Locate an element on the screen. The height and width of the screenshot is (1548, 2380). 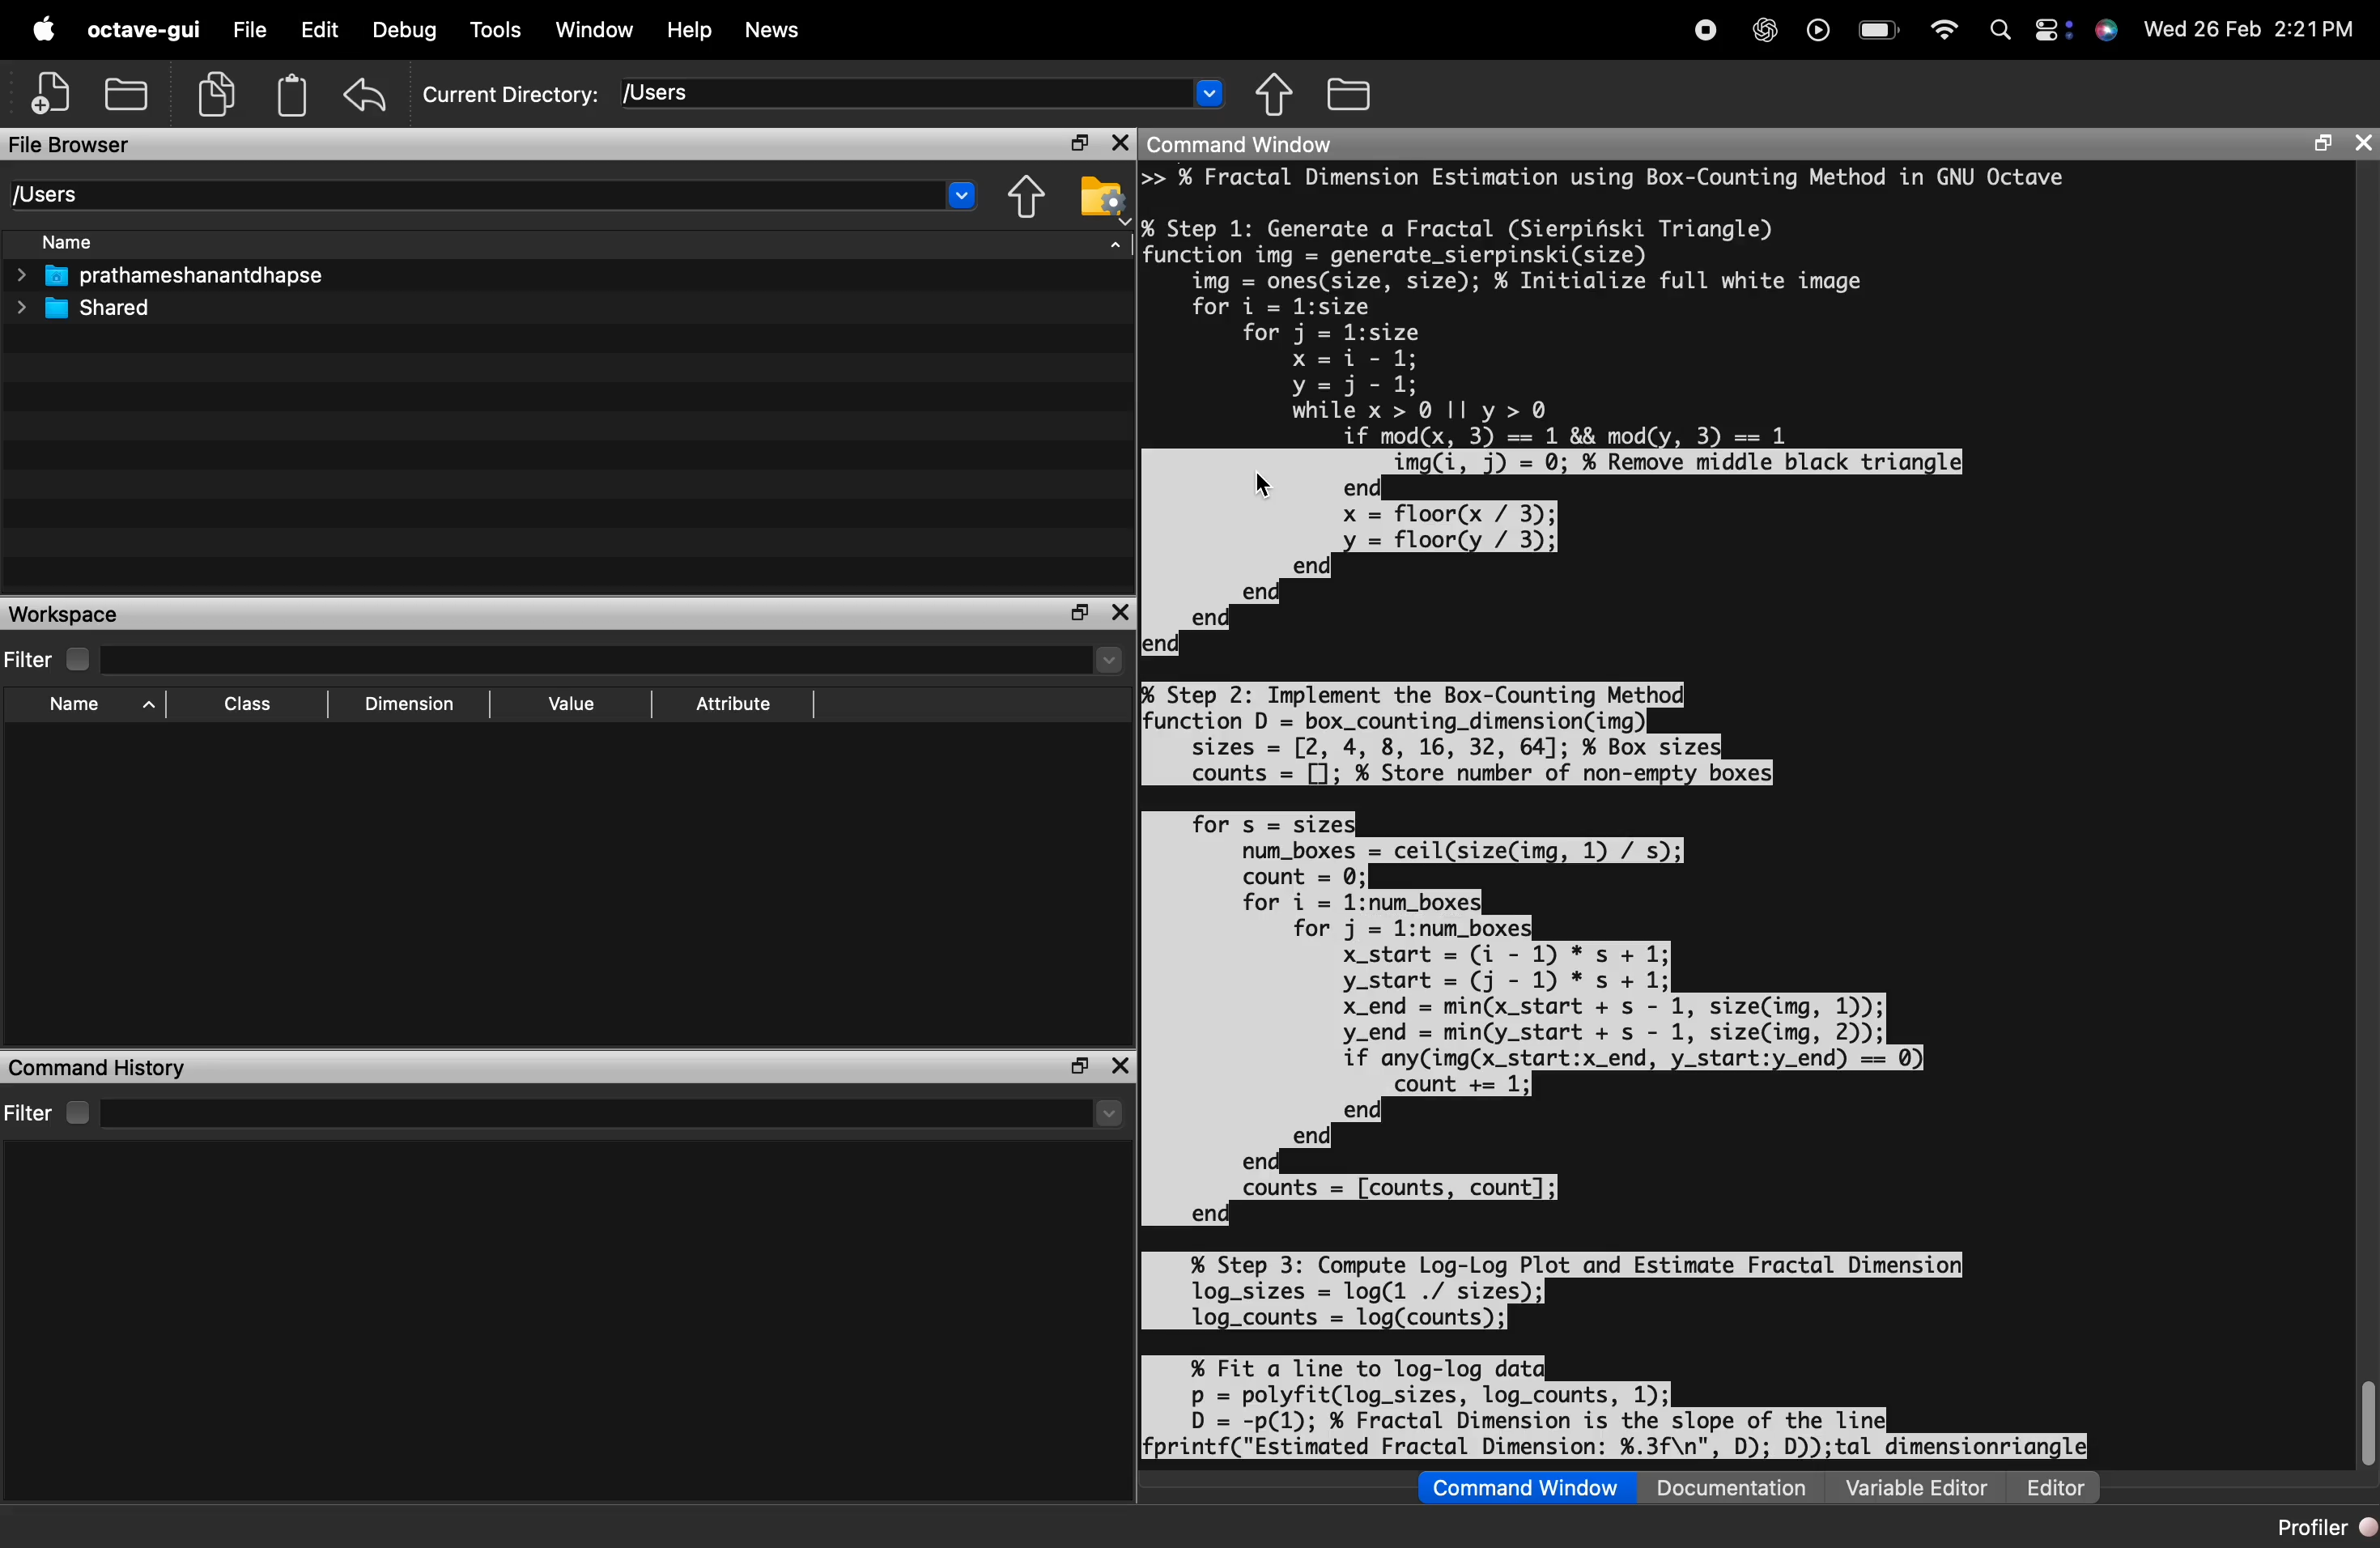
Workspace is located at coordinates (70, 610).